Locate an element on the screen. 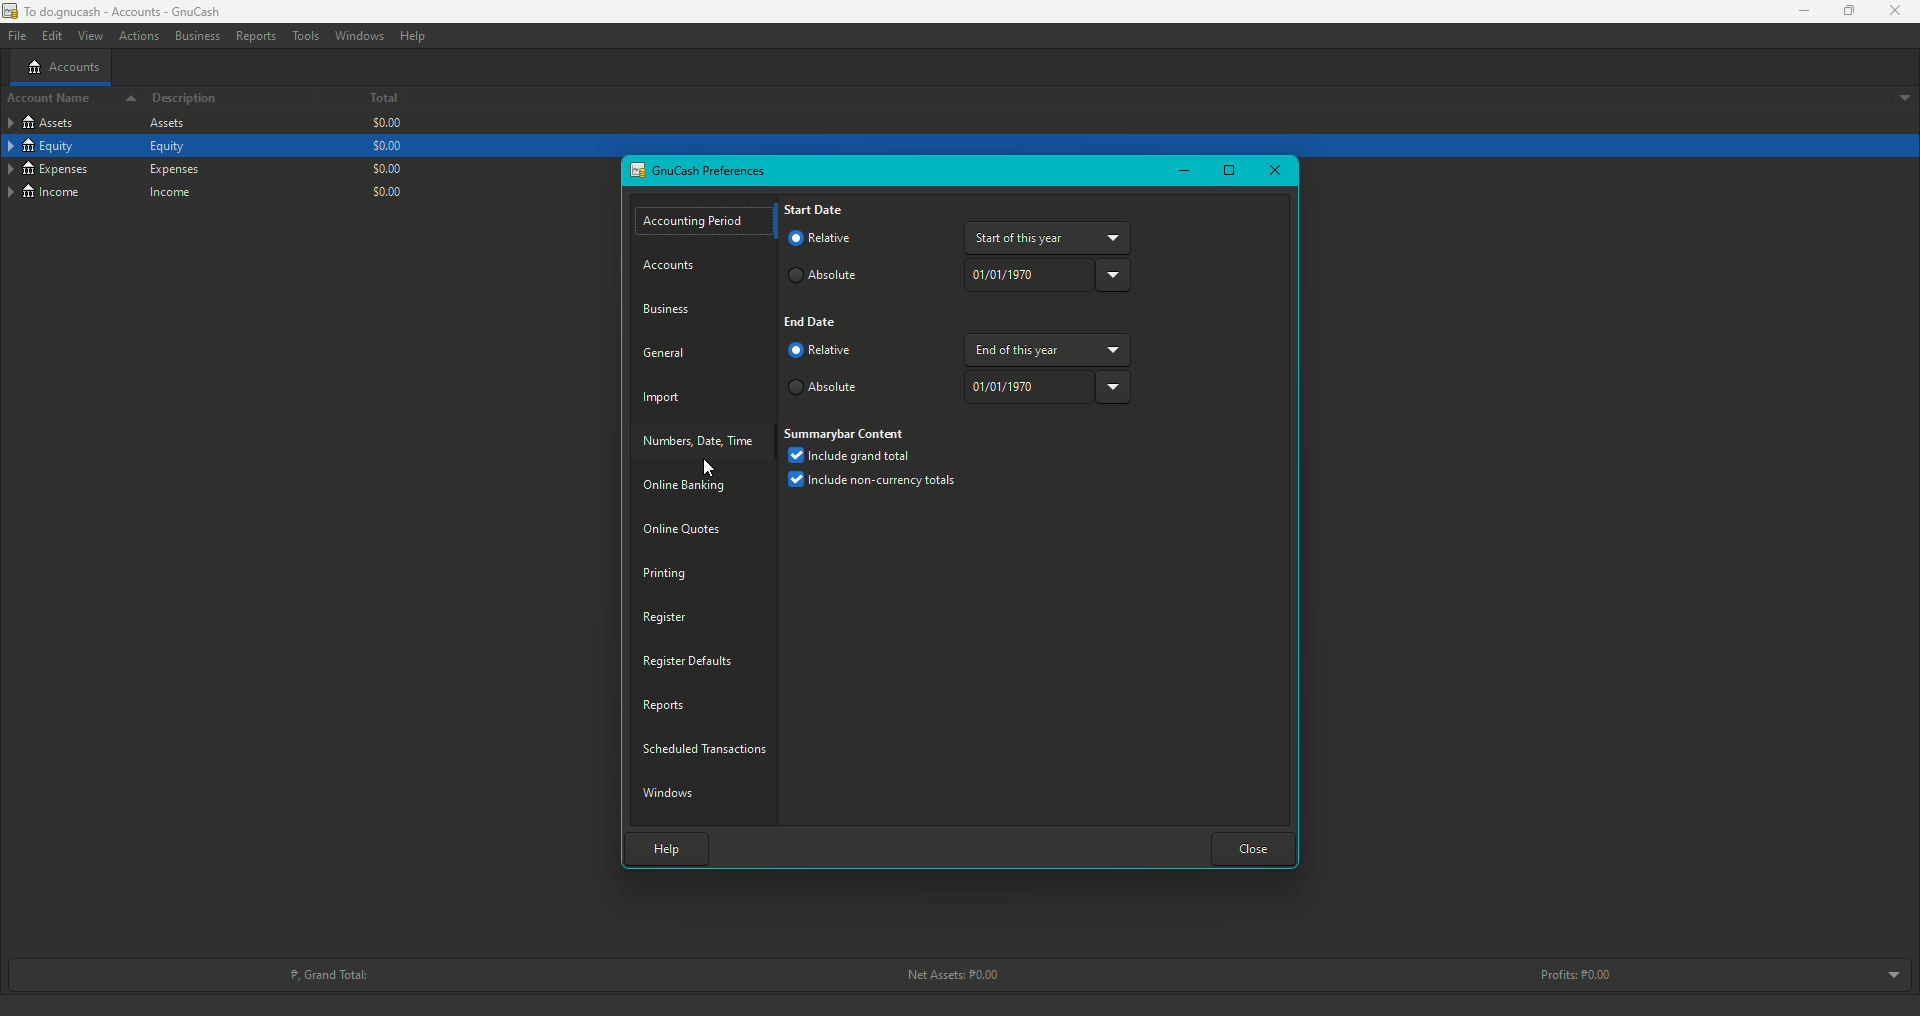 The image size is (1920, 1016). $0 is located at coordinates (385, 146).